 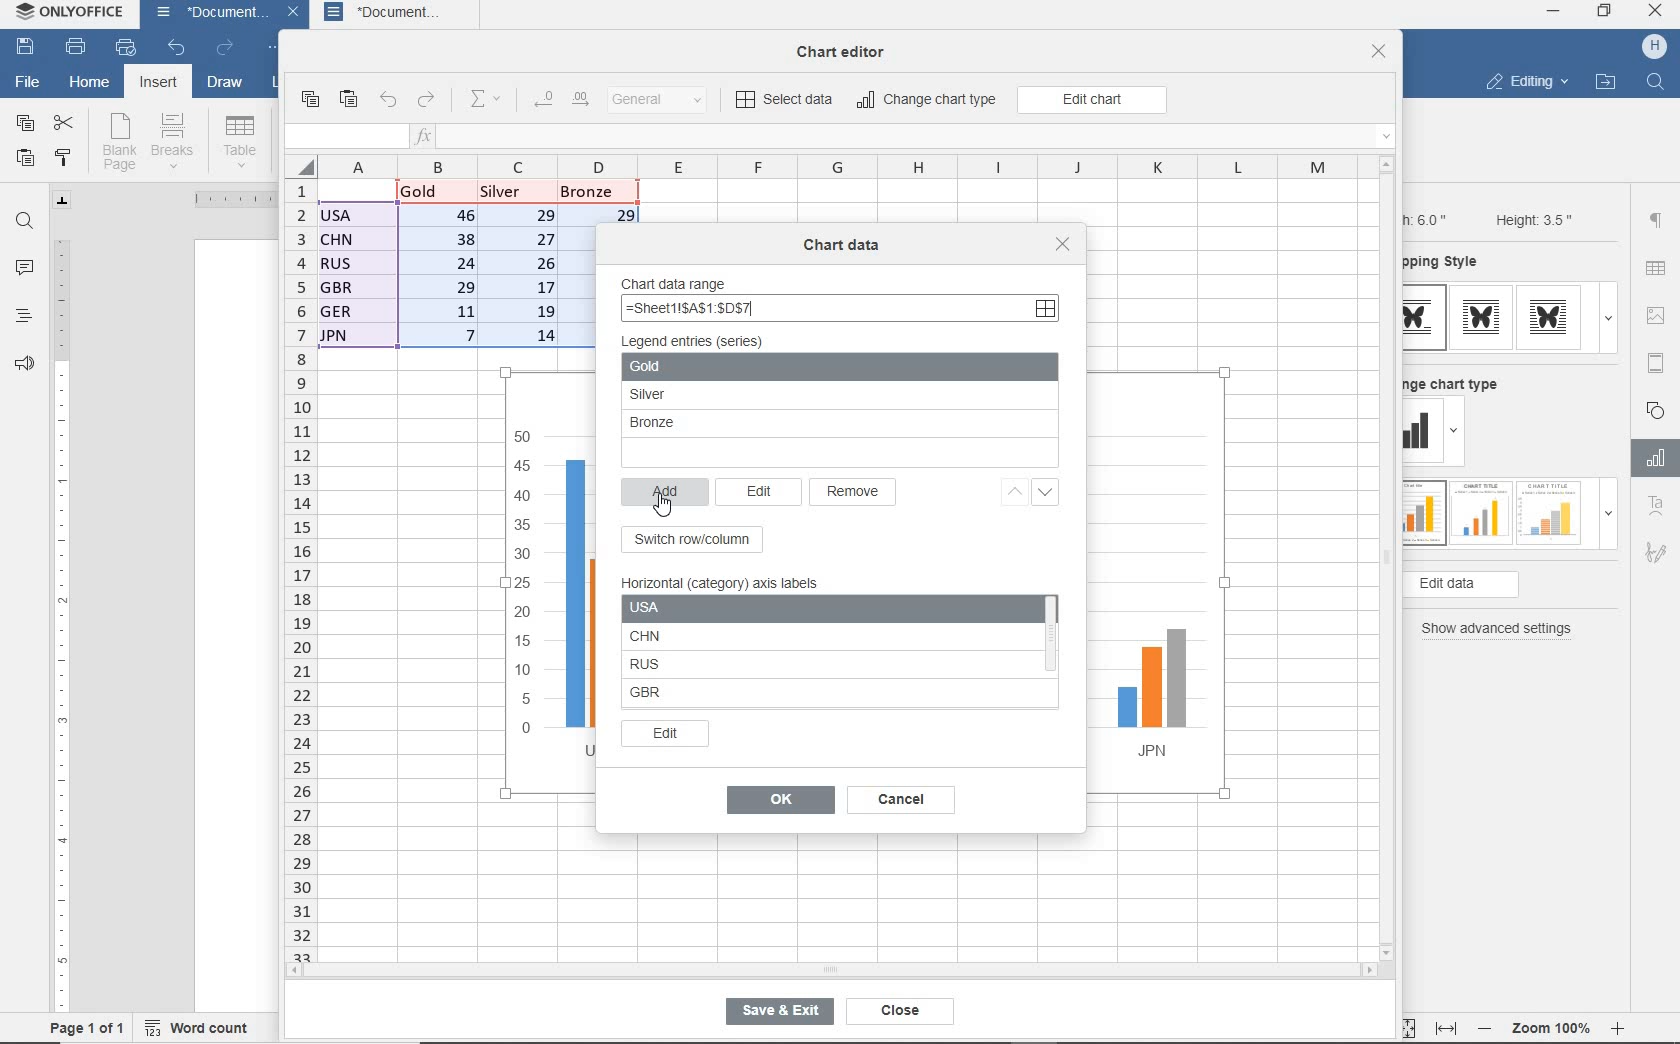 What do you see at coordinates (716, 366) in the screenshot?
I see `gold` at bounding box center [716, 366].